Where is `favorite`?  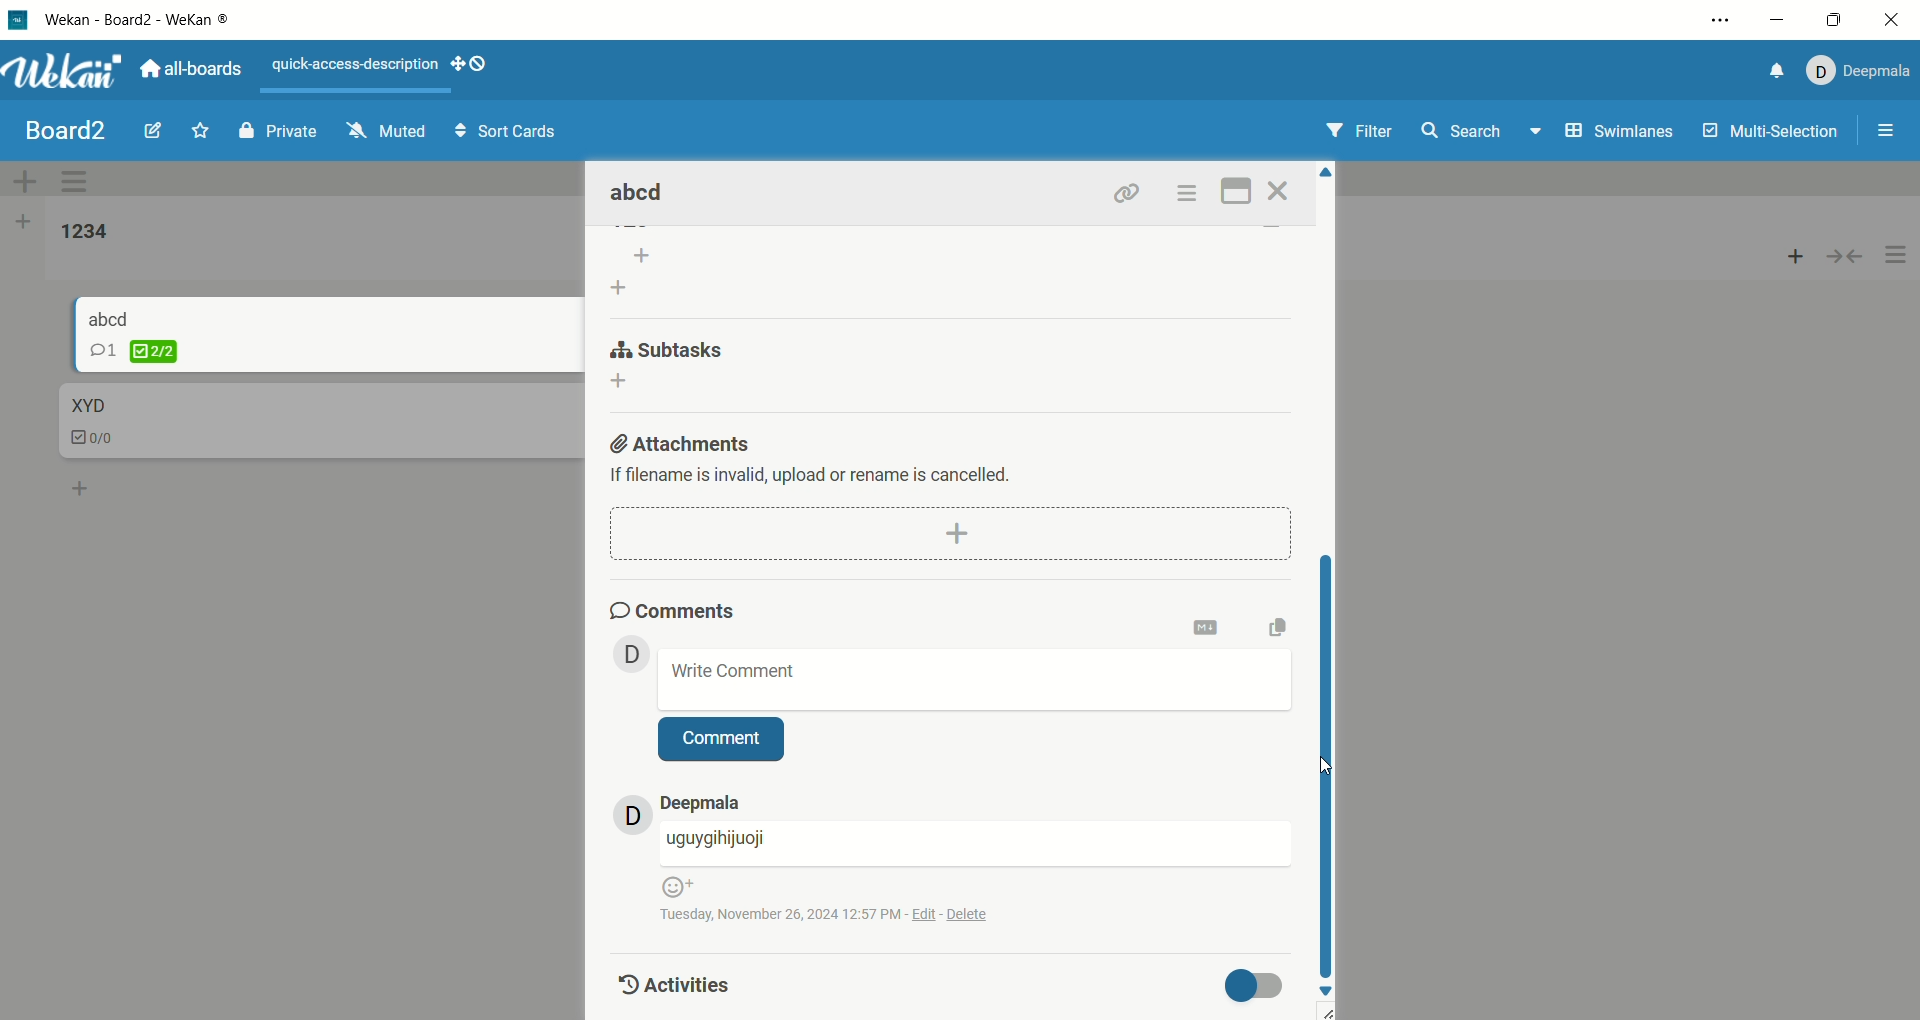 favorite is located at coordinates (202, 129).